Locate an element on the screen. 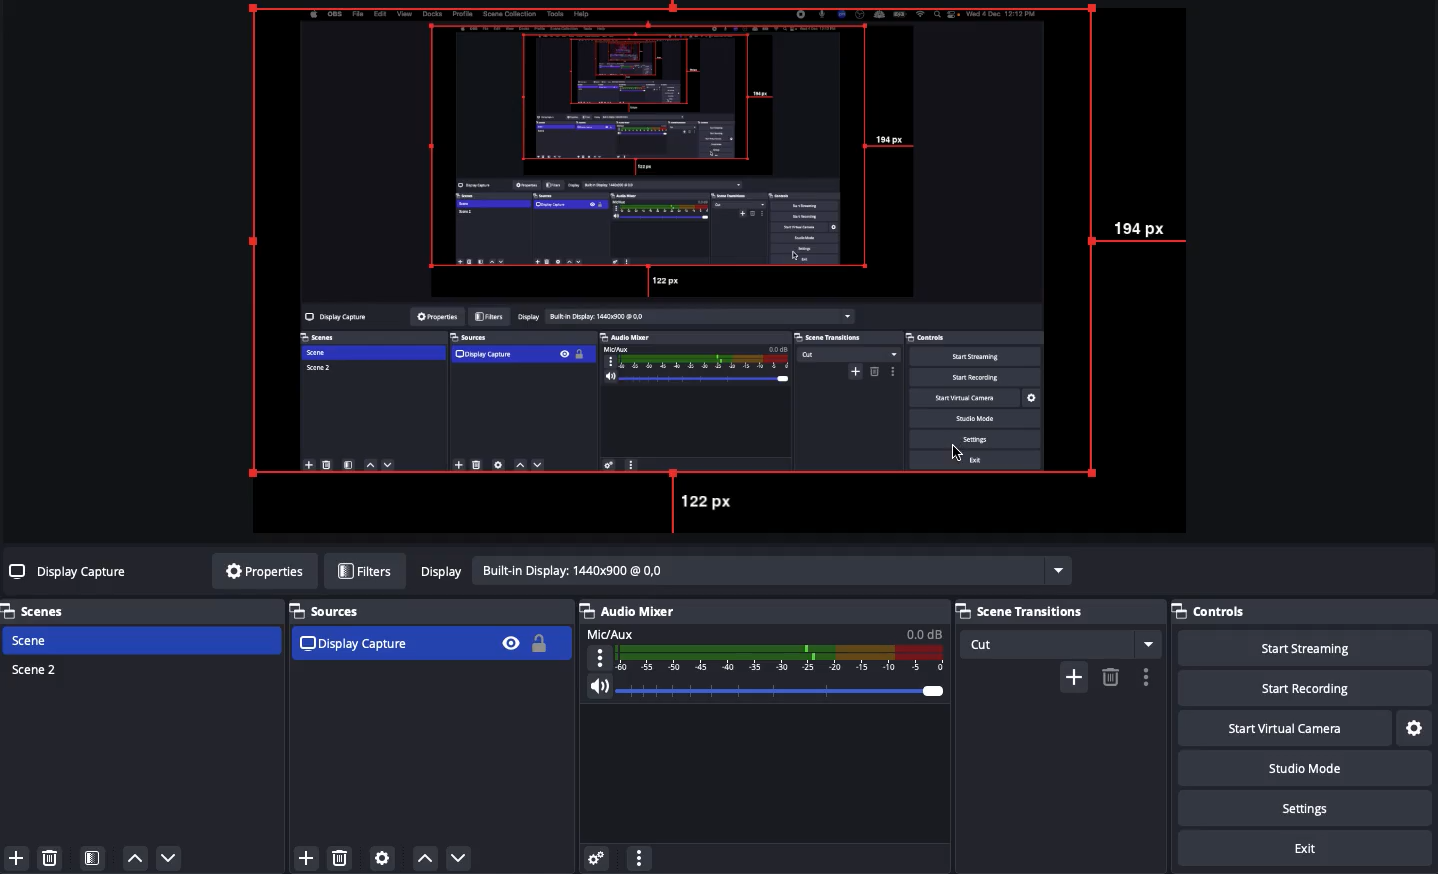  Settings is located at coordinates (1317, 808).